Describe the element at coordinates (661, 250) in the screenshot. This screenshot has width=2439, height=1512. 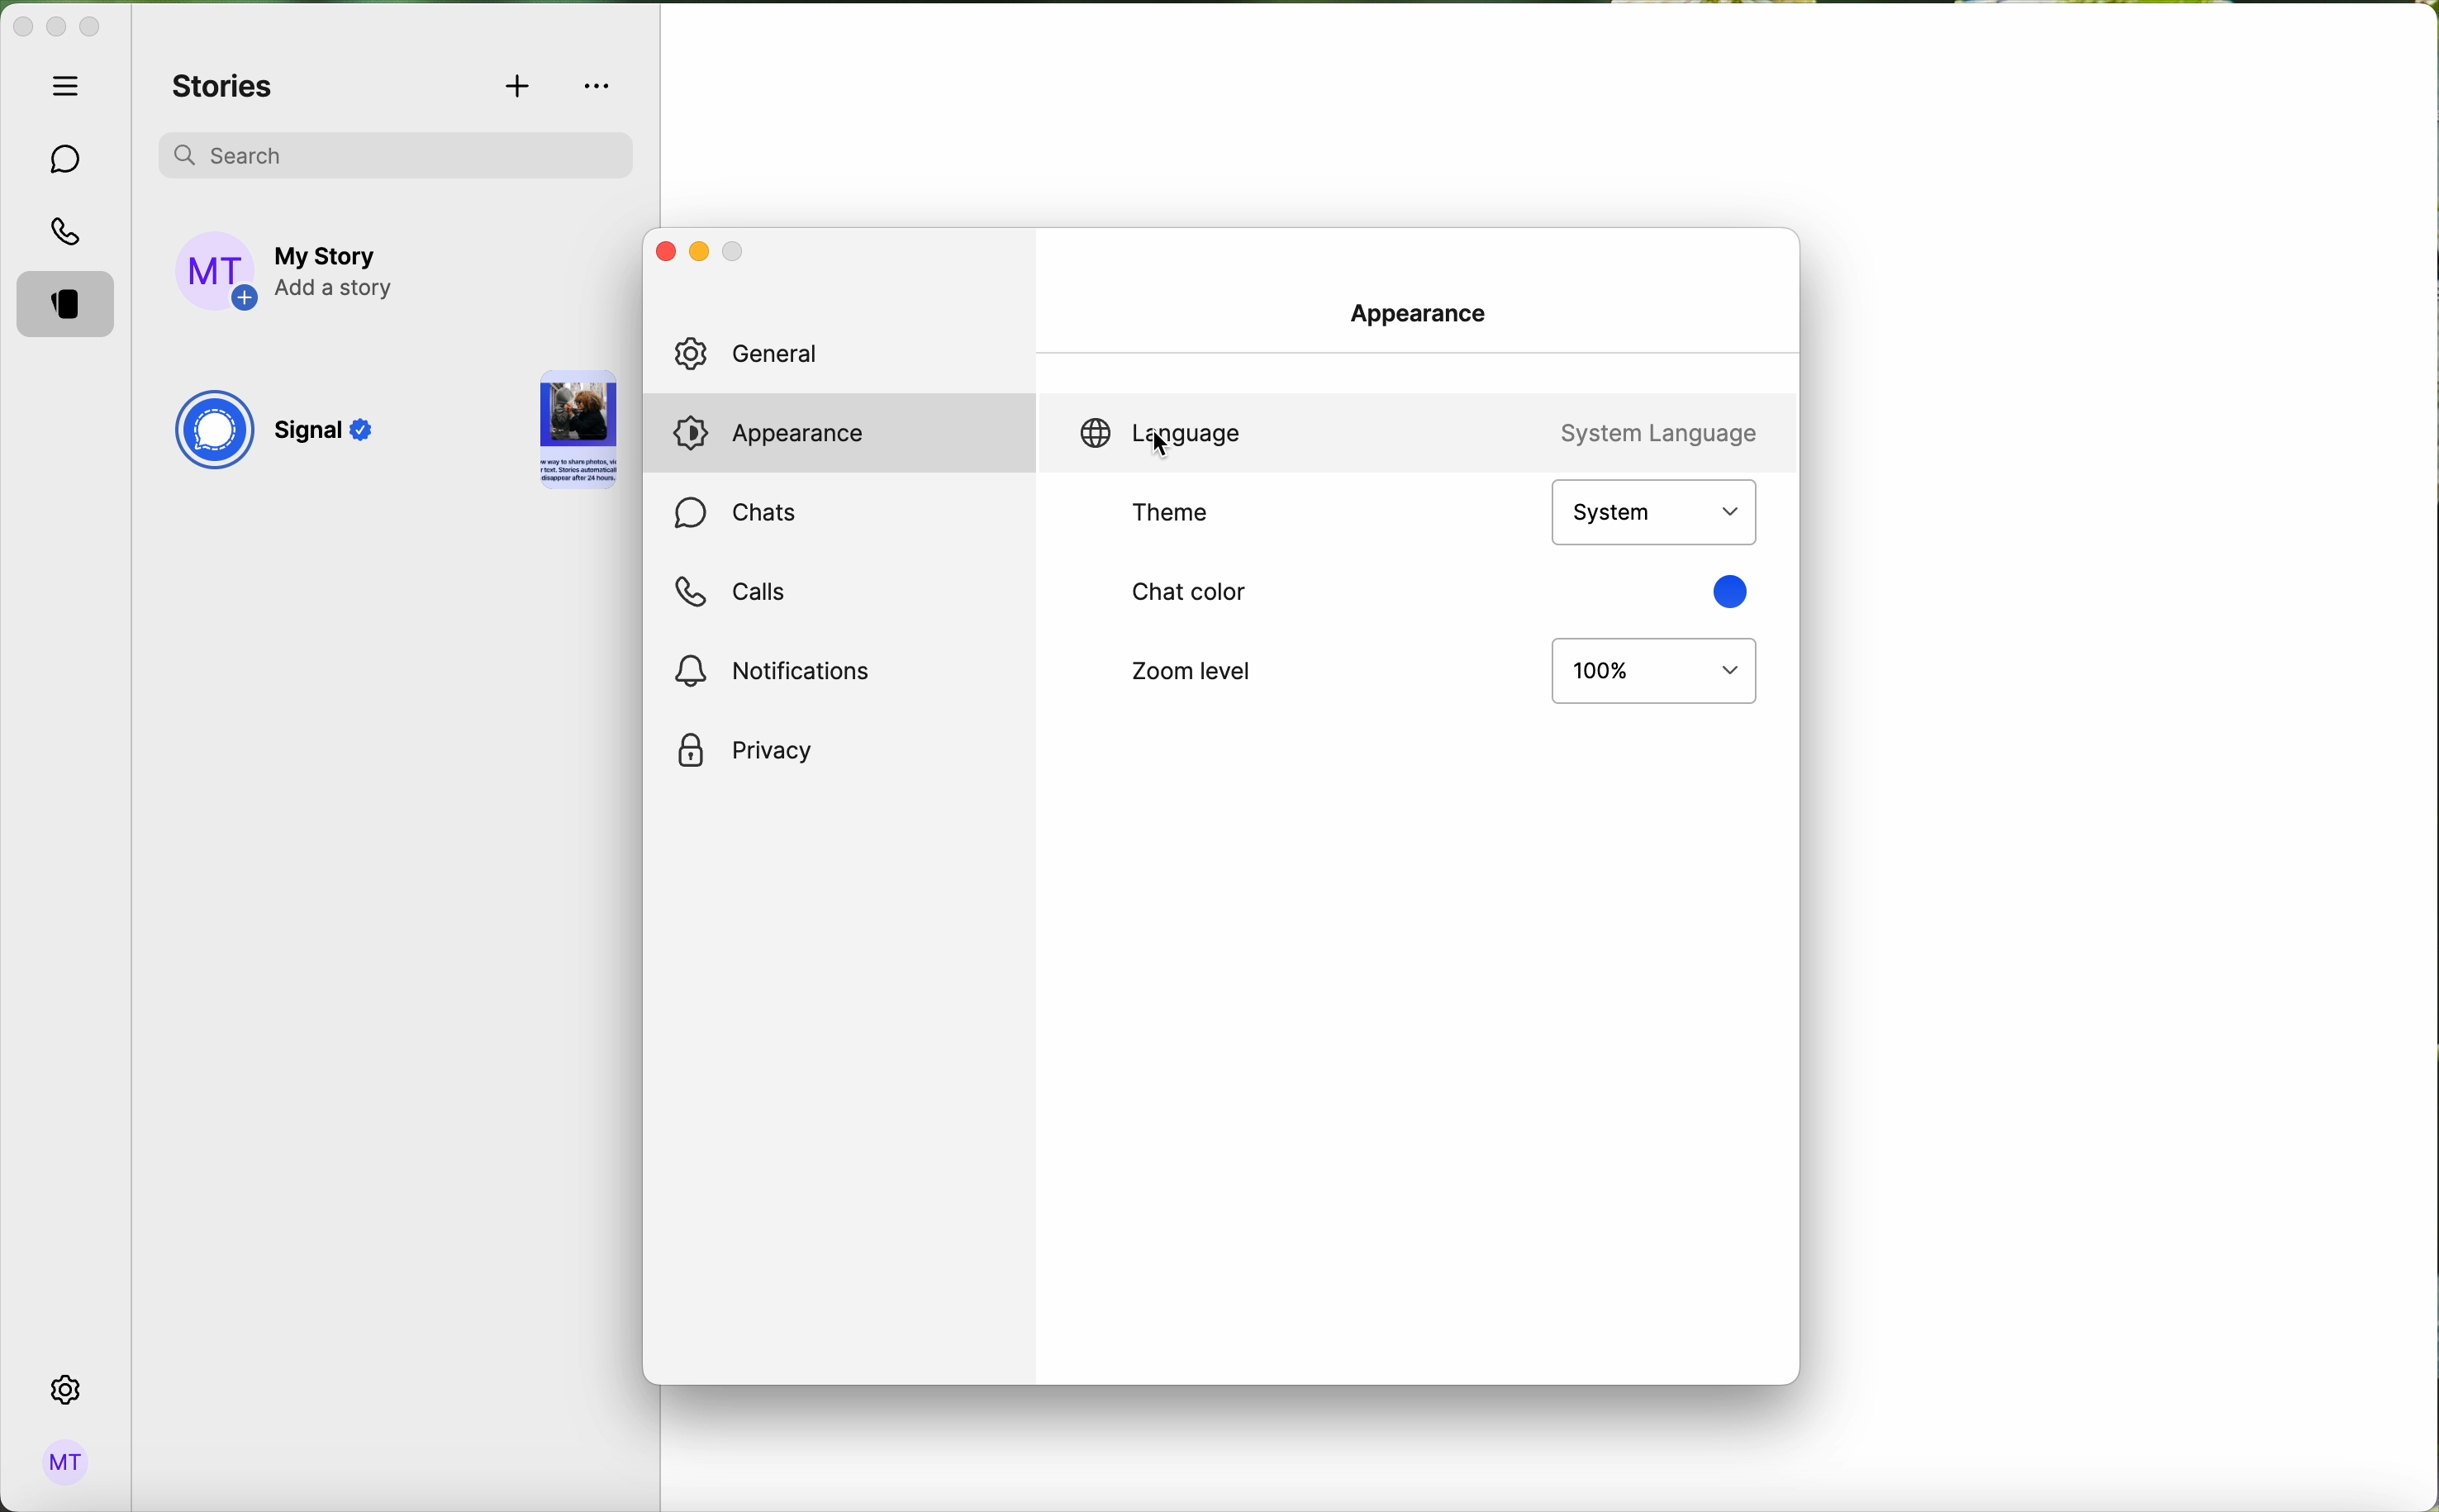
I see `close window` at that location.